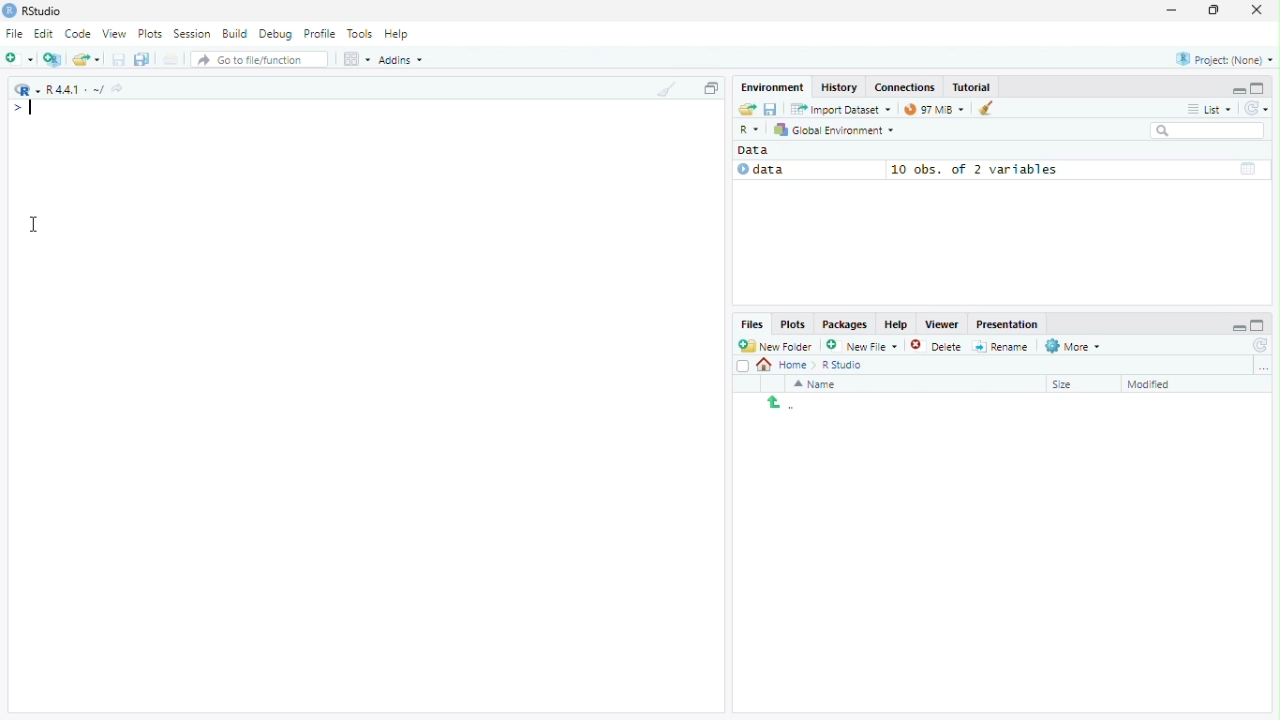 The width and height of the screenshot is (1280, 720). What do you see at coordinates (792, 325) in the screenshot?
I see `Plots` at bounding box center [792, 325].